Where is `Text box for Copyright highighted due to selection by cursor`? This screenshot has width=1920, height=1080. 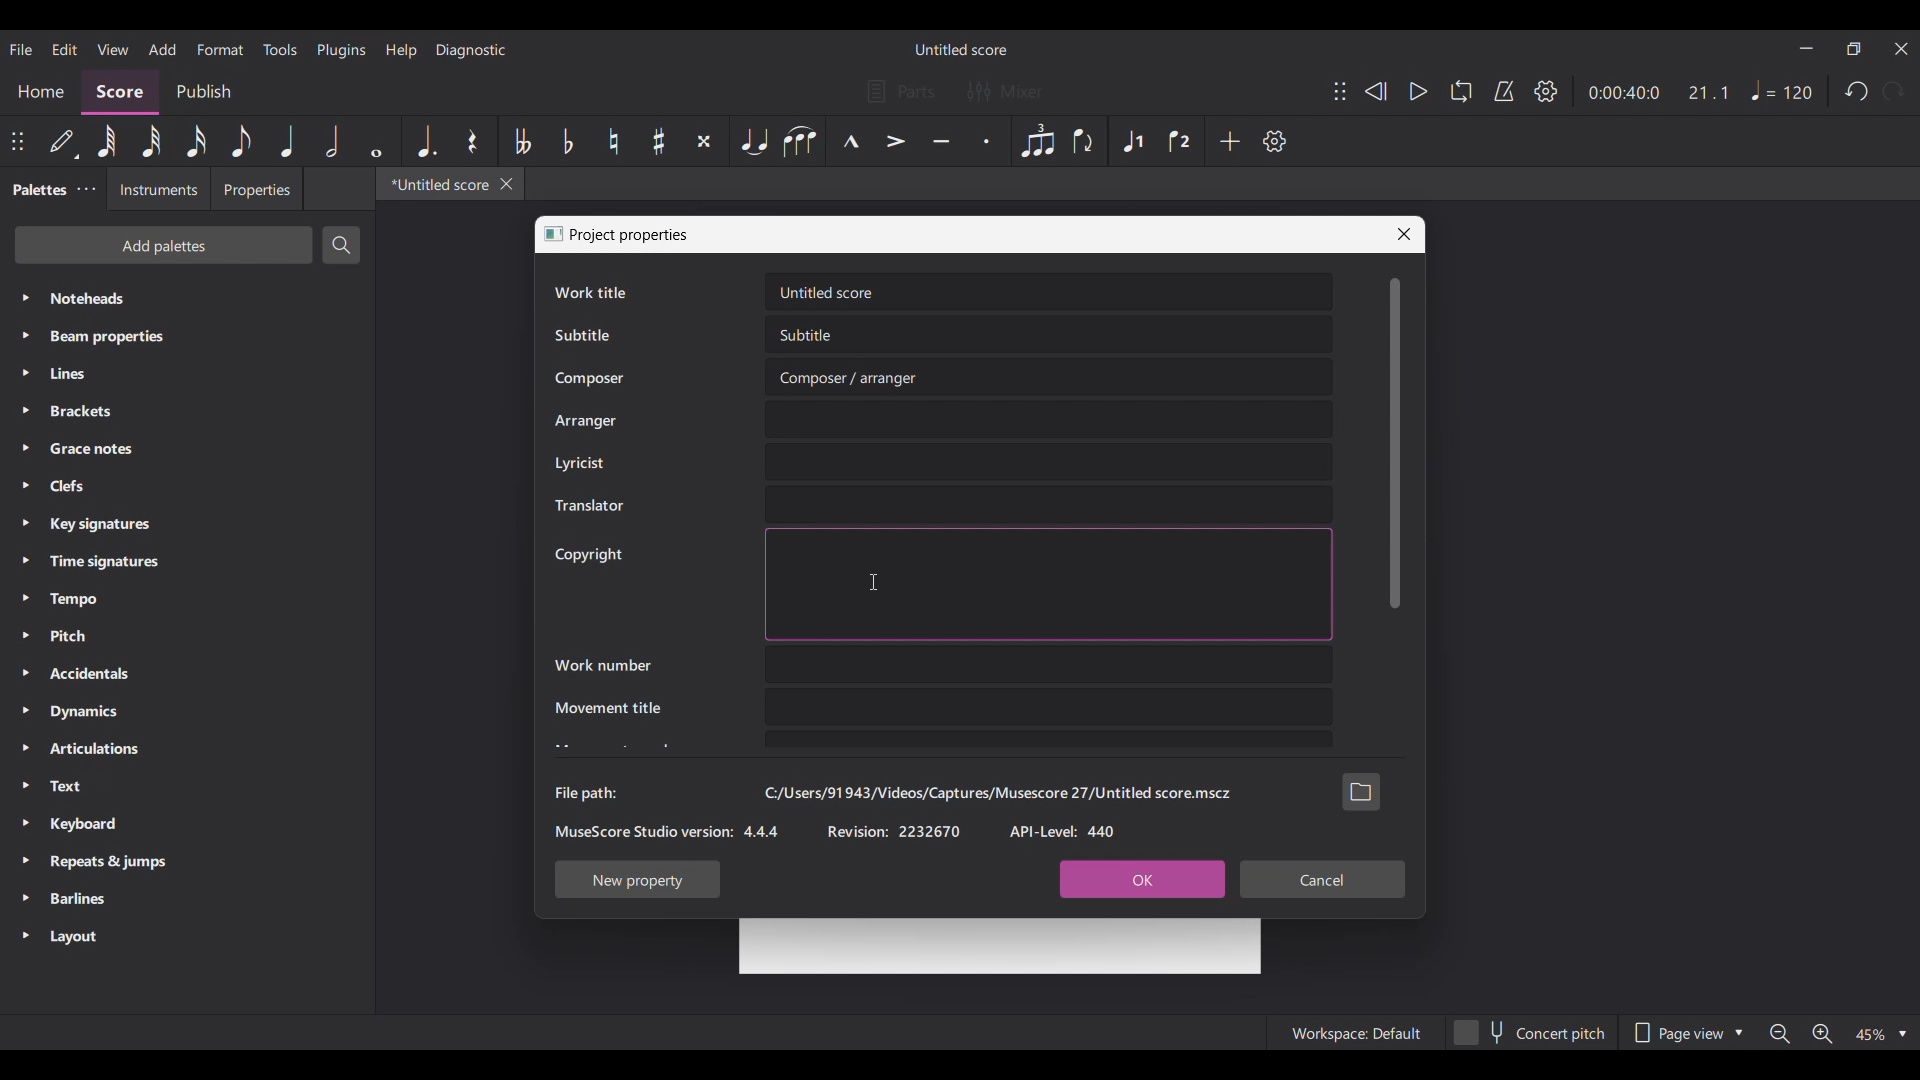 Text box for Copyright highighted due to selection by cursor is located at coordinates (1048, 584).